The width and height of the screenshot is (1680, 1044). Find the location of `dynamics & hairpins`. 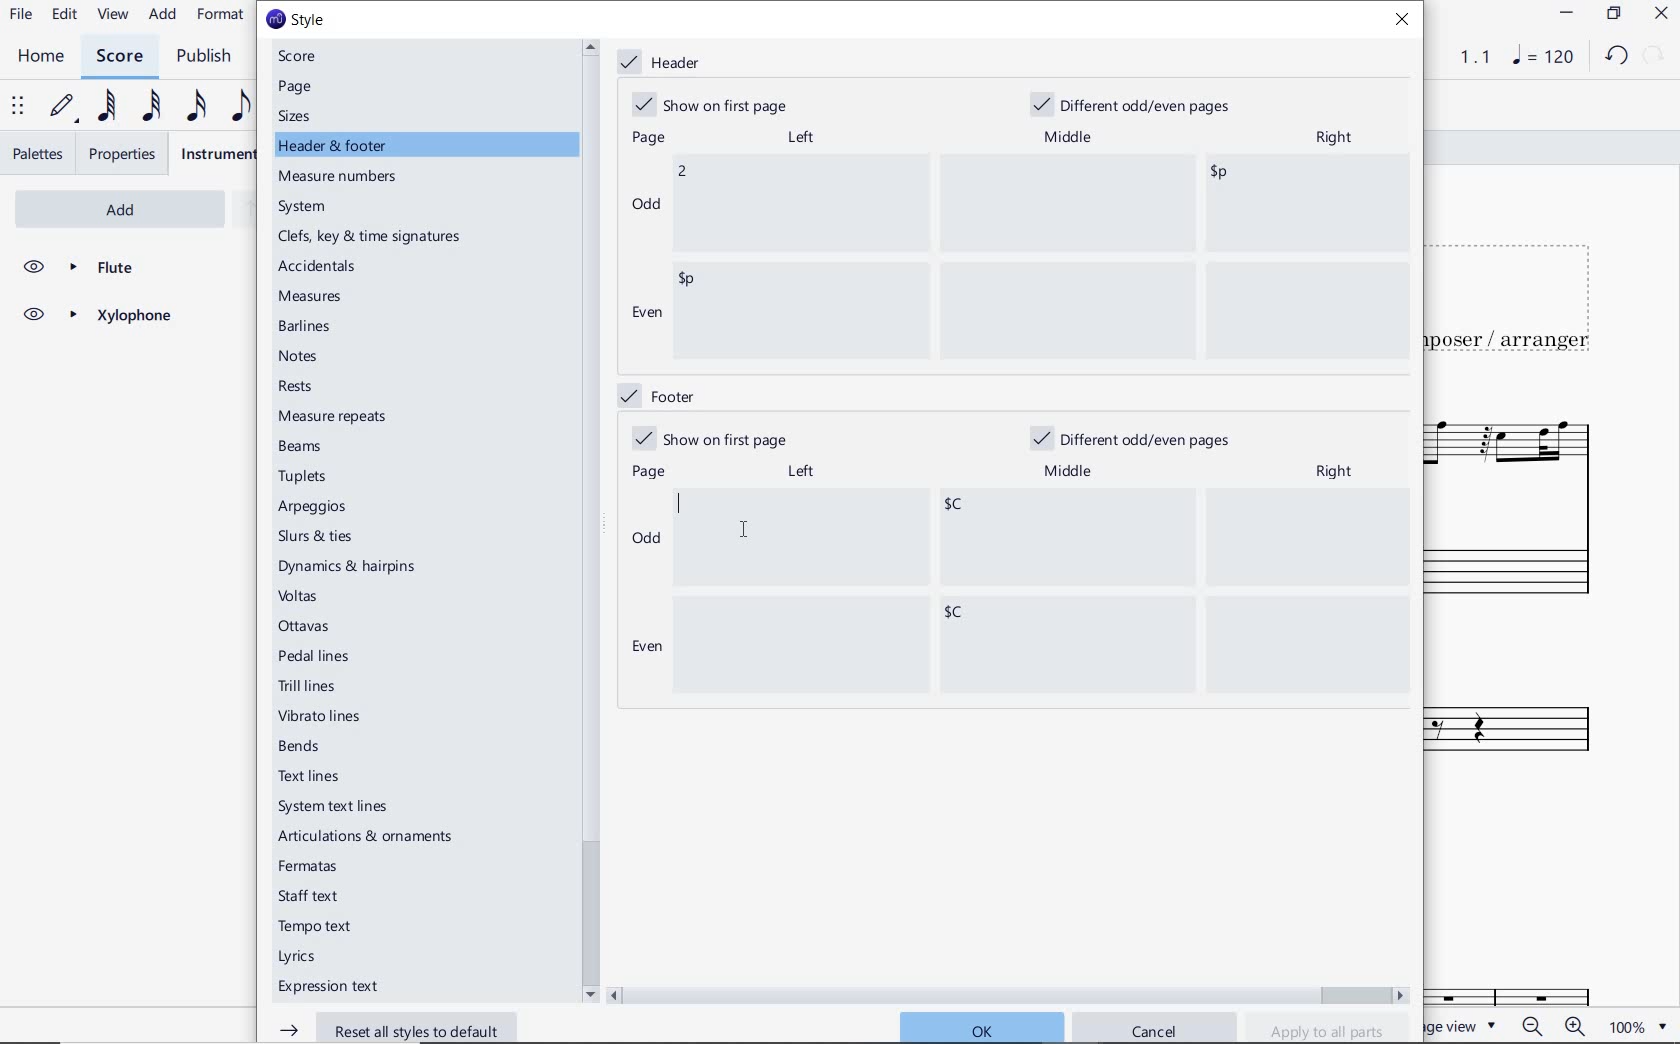

dynamics & hairpins is located at coordinates (351, 567).